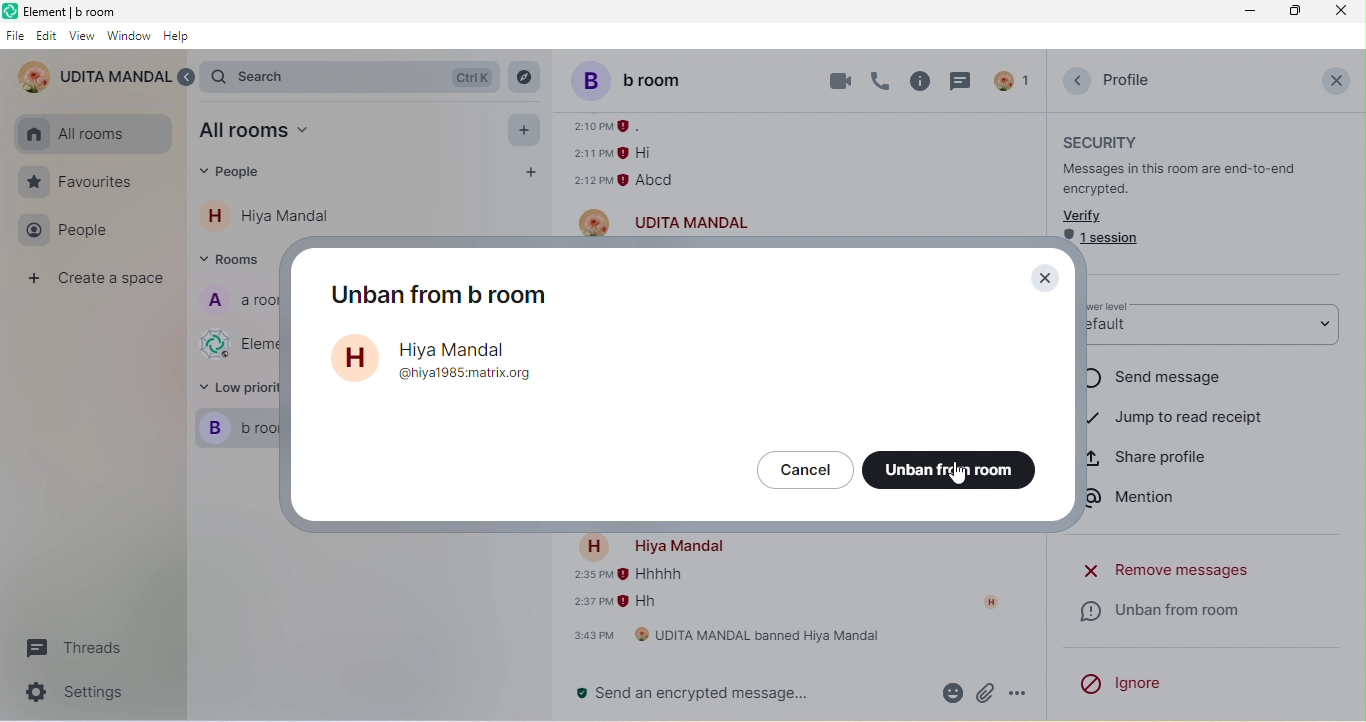  What do you see at coordinates (1124, 80) in the screenshot?
I see `profile` at bounding box center [1124, 80].